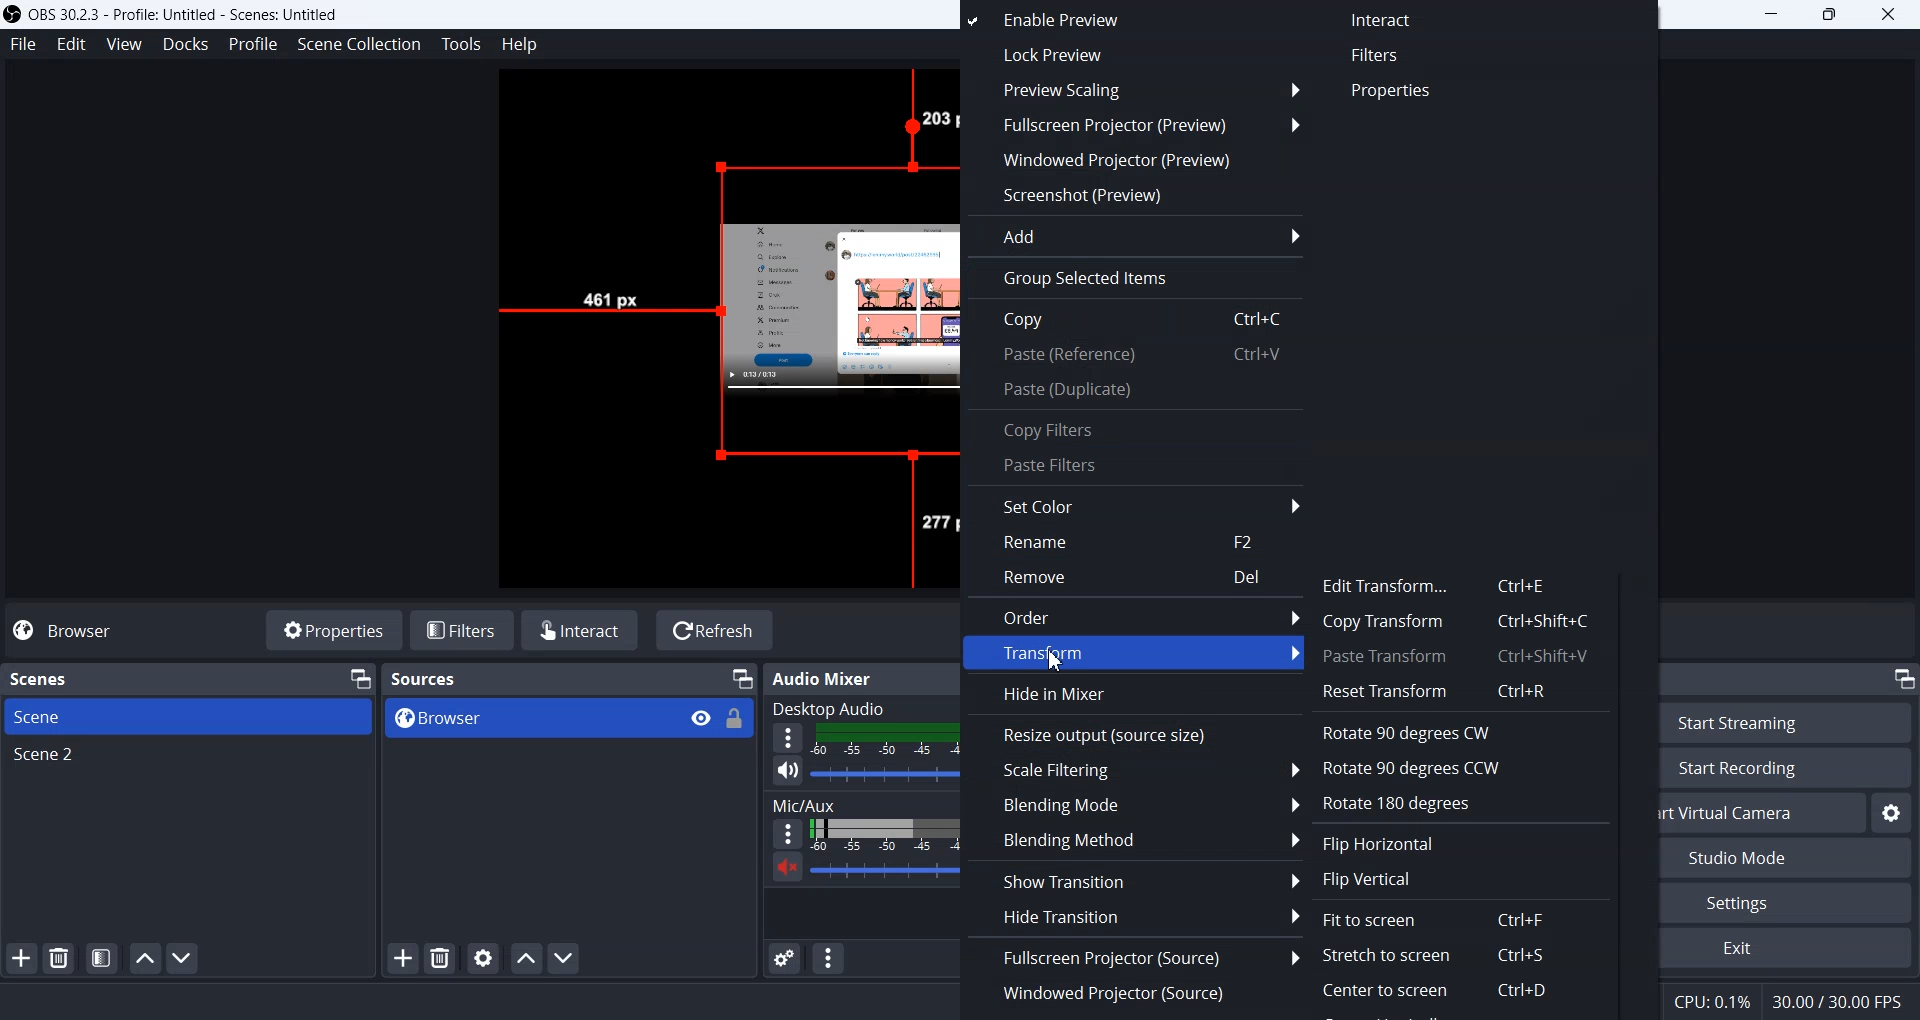  Describe the element at coordinates (123, 44) in the screenshot. I see `View` at that location.